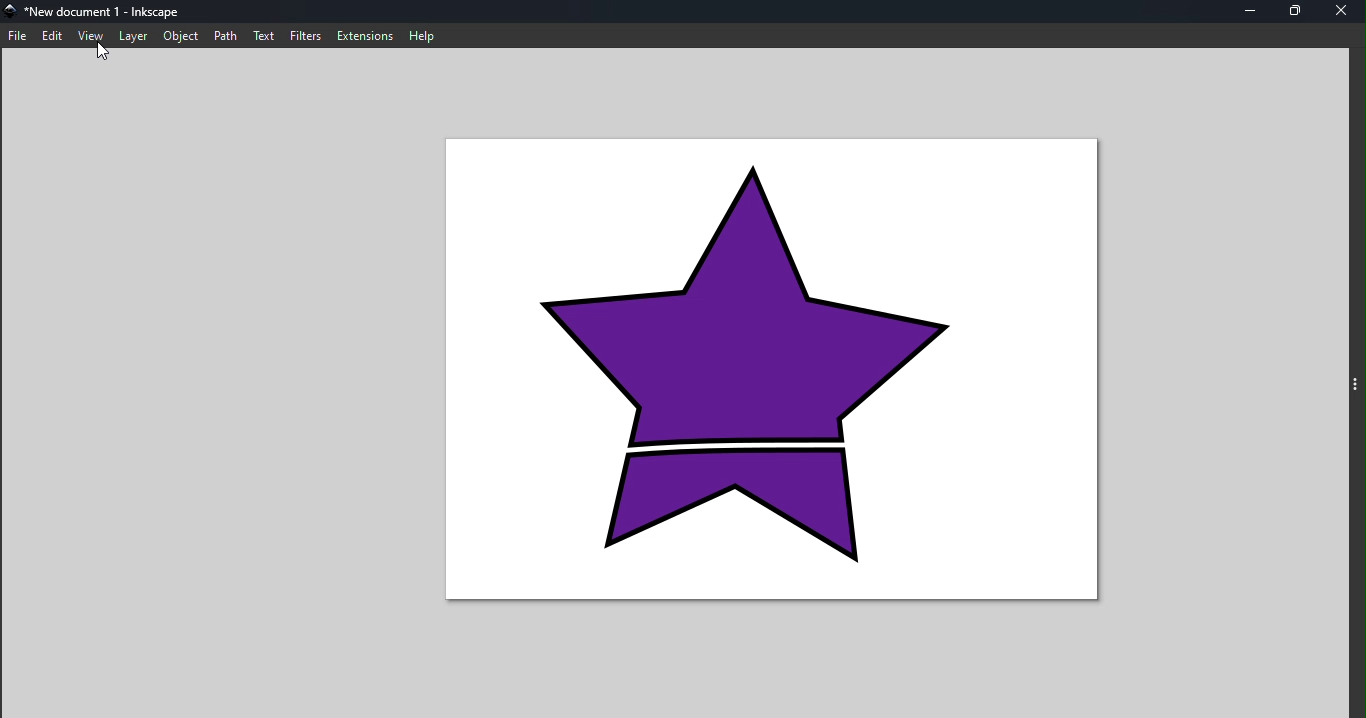 The image size is (1366, 718). I want to click on Close, so click(1339, 13).